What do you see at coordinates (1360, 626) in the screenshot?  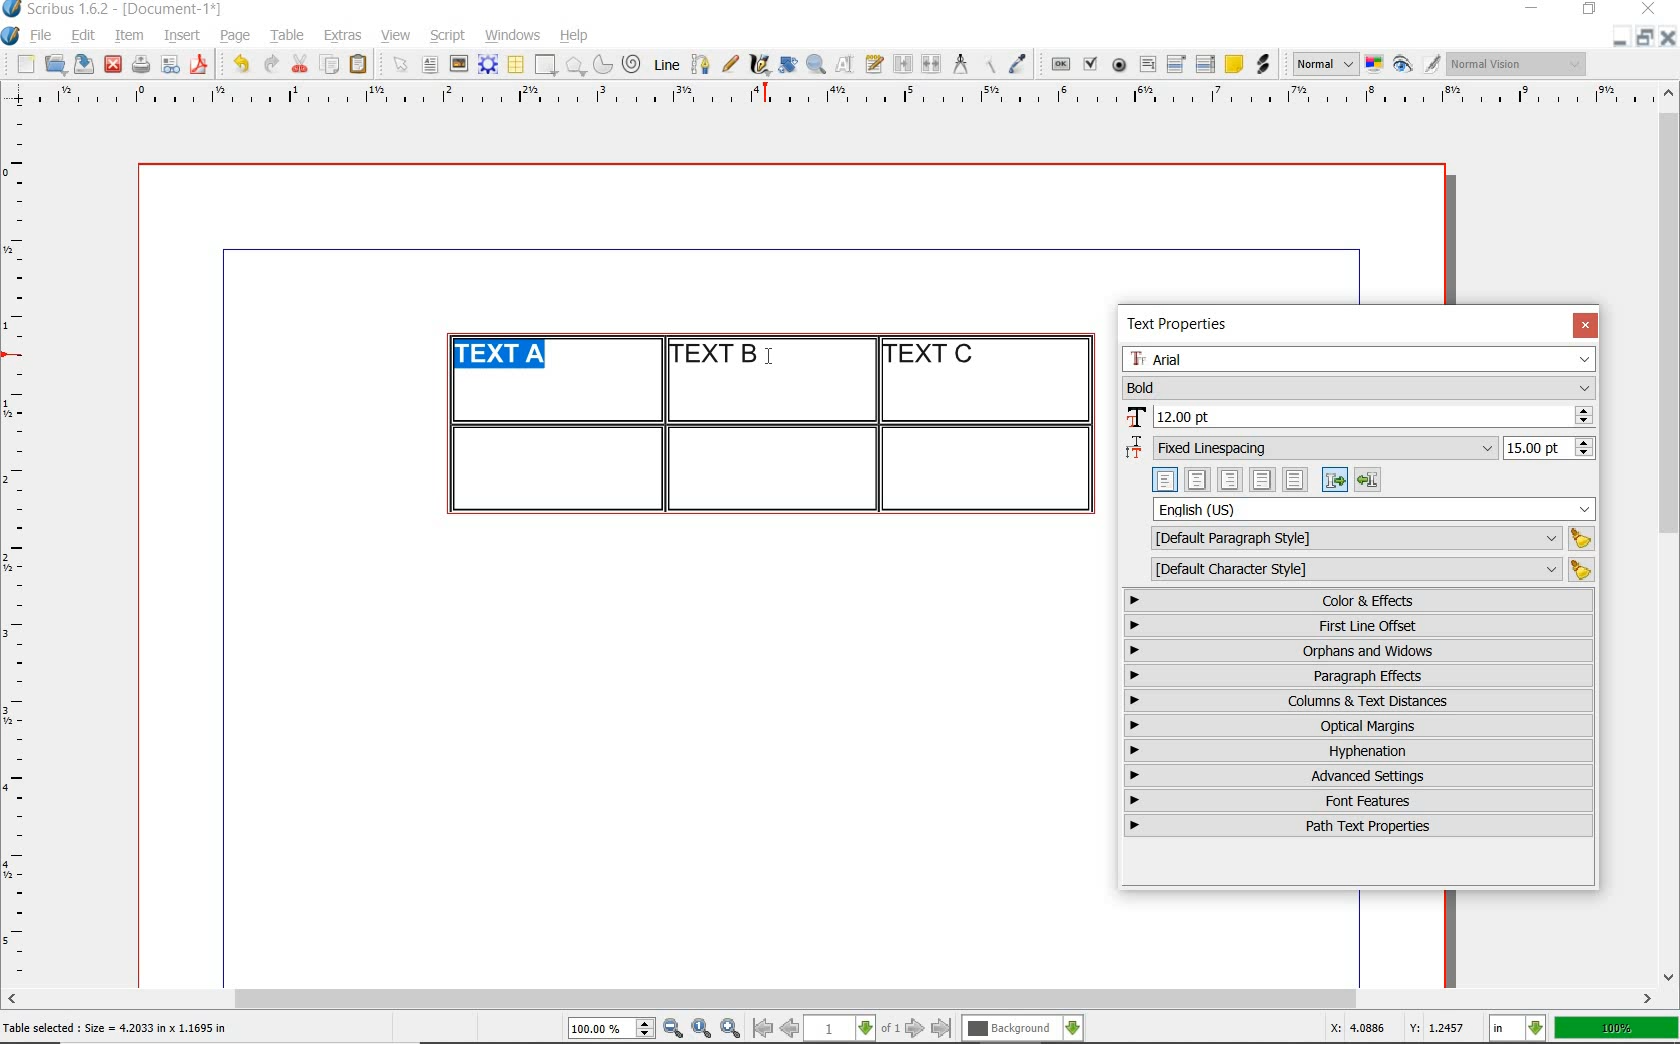 I see `first line offset` at bounding box center [1360, 626].